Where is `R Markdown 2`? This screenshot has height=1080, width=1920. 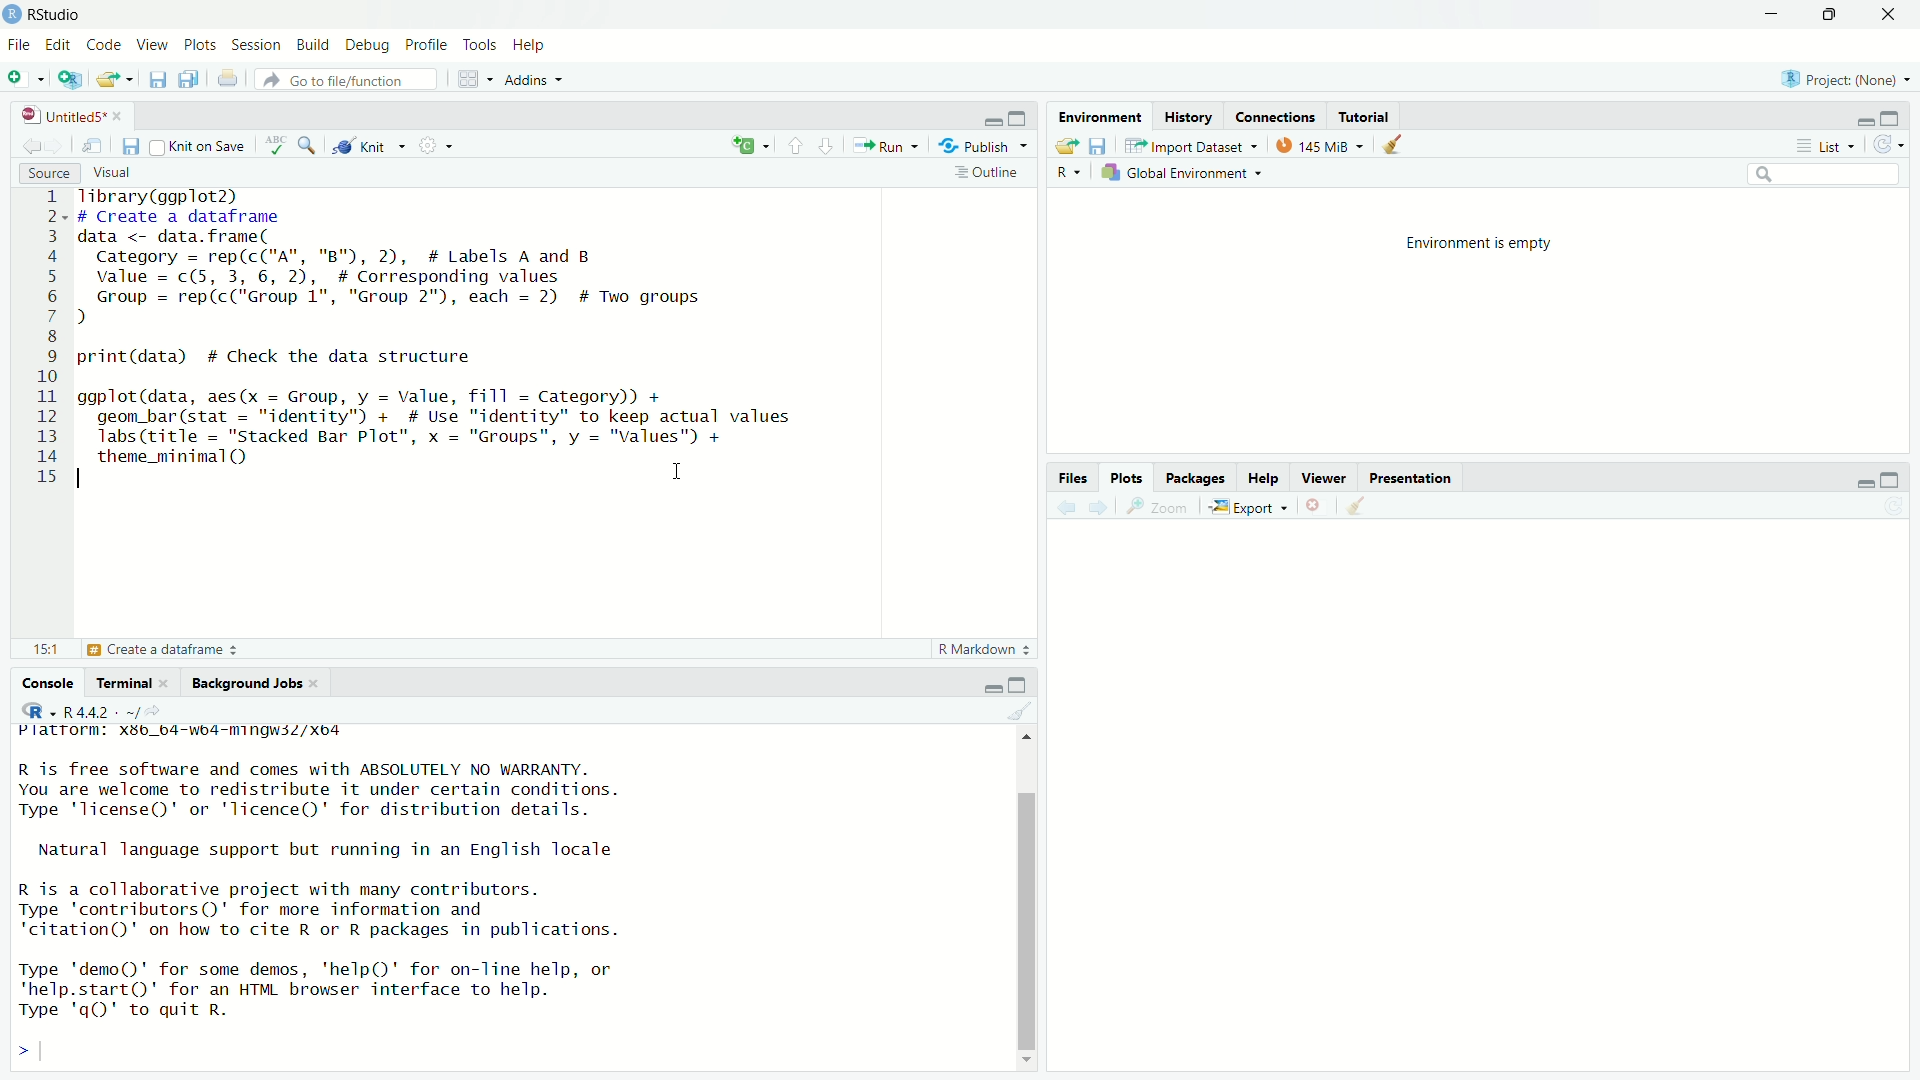
R Markdown 2 is located at coordinates (981, 650).